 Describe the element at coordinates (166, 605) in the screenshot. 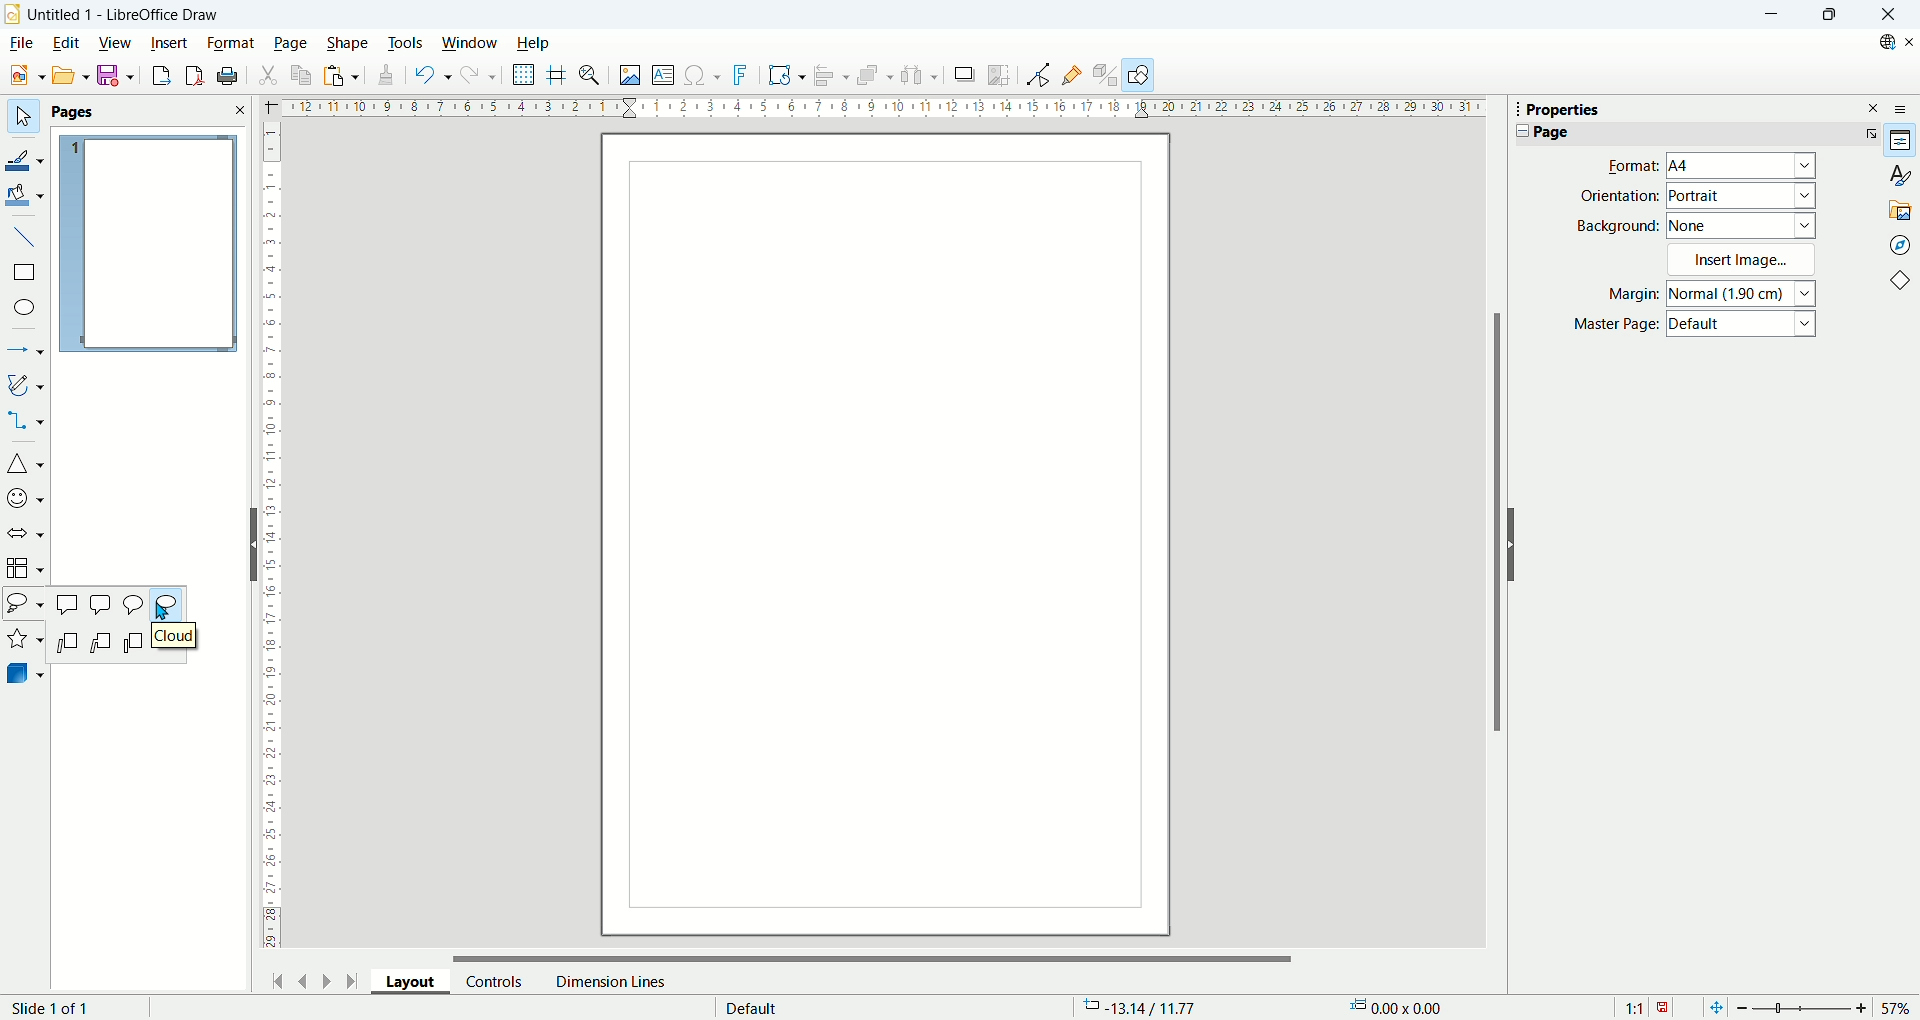

I see `Cloud` at that location.